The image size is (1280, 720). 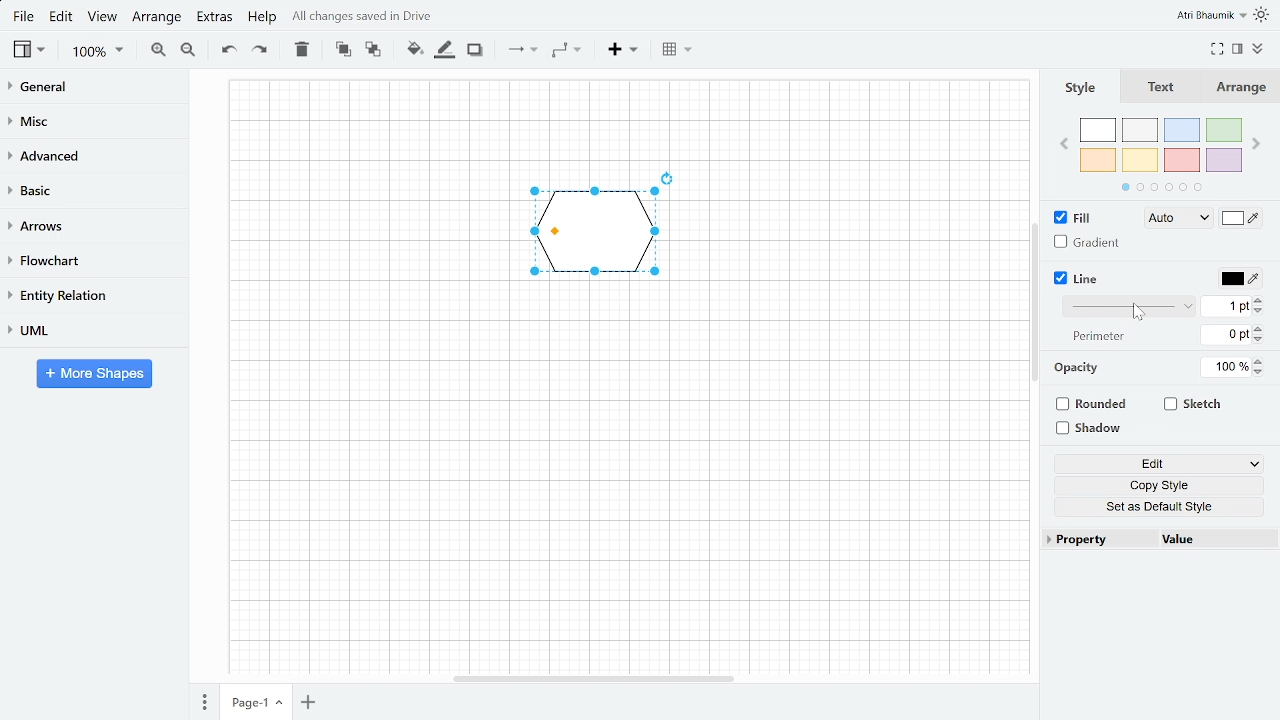 I want to click on Undo, so click(x=225, y=52).